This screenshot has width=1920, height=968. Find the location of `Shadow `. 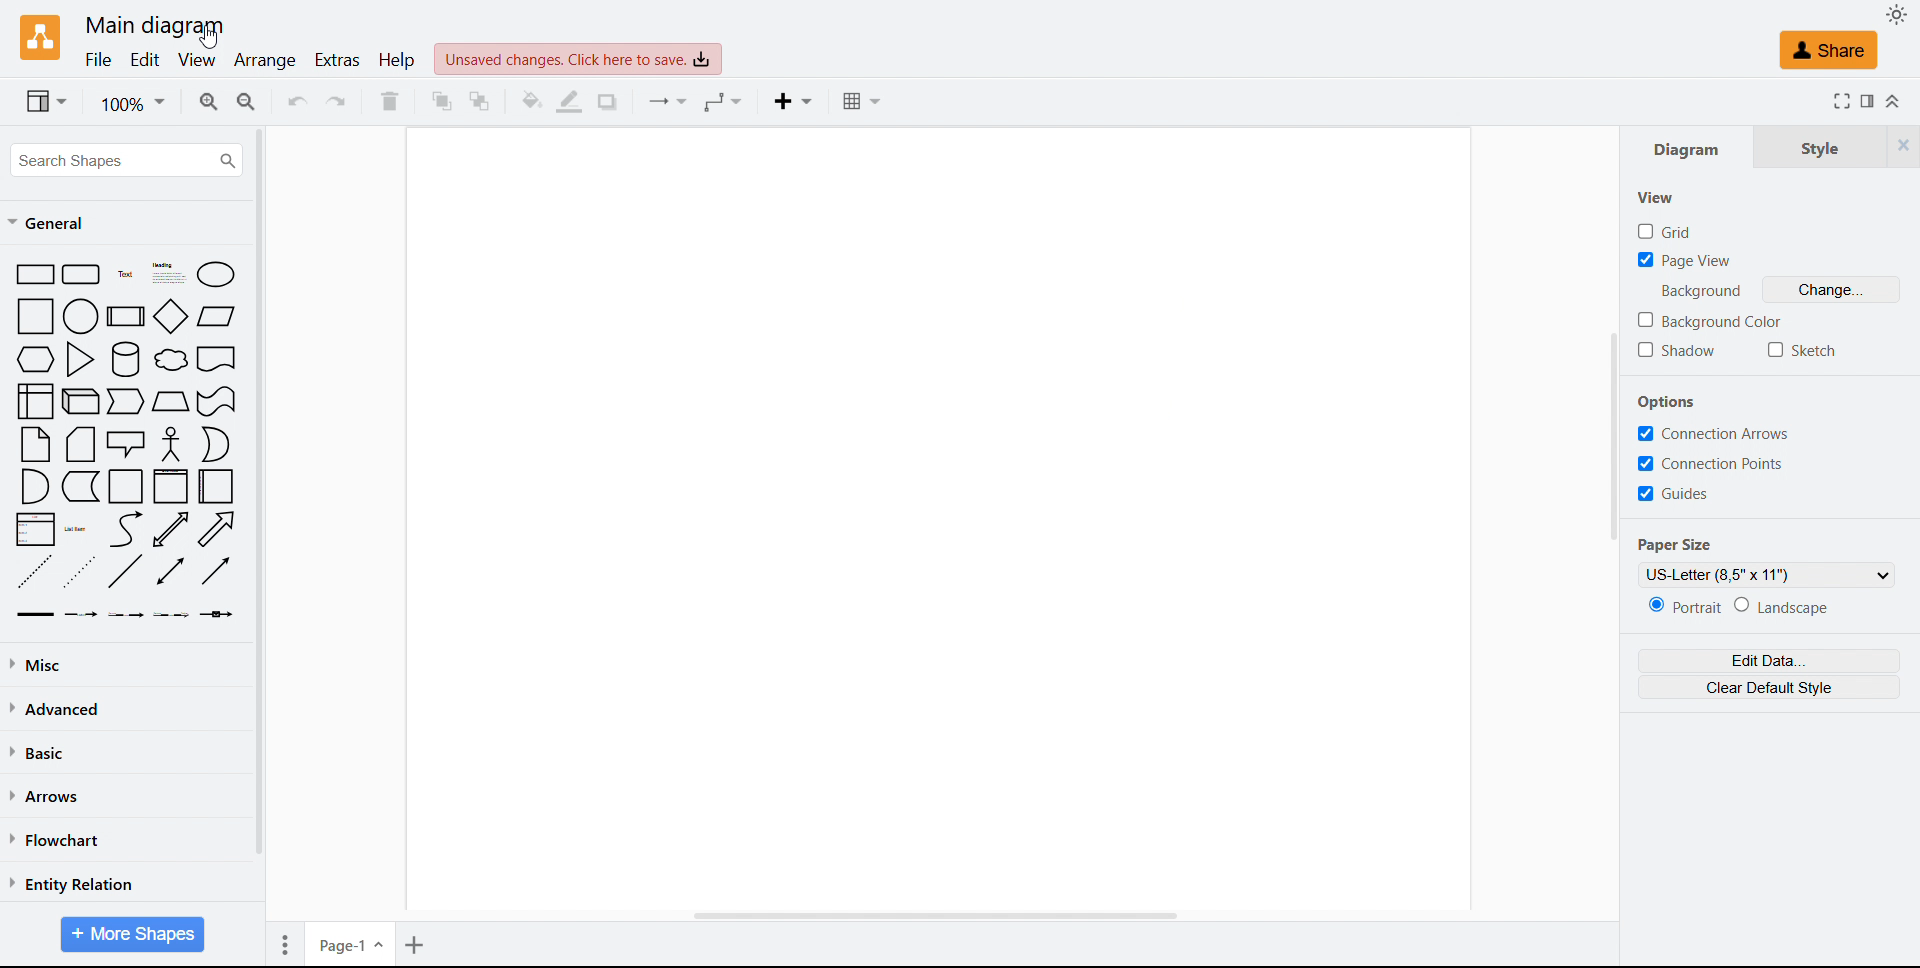

Shadow  is located at coordinates (610, 102).